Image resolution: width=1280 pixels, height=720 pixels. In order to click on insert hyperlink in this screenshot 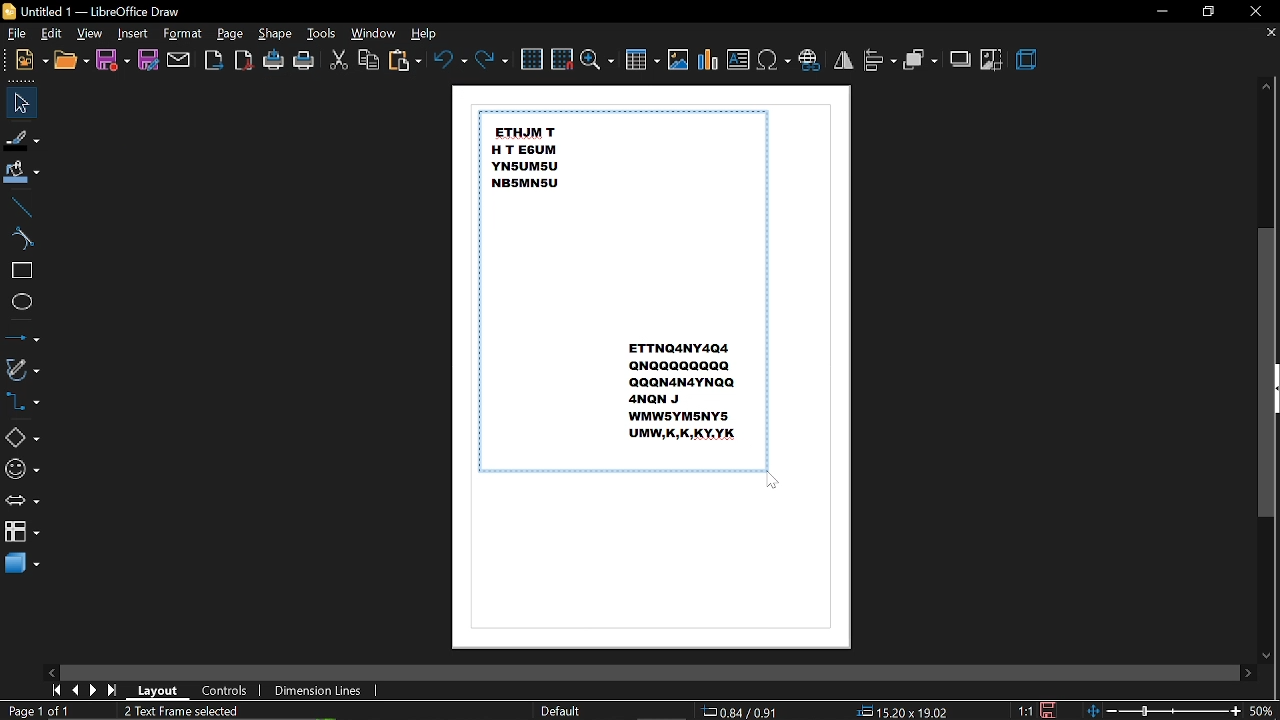, I will do `click(810, 58)`.